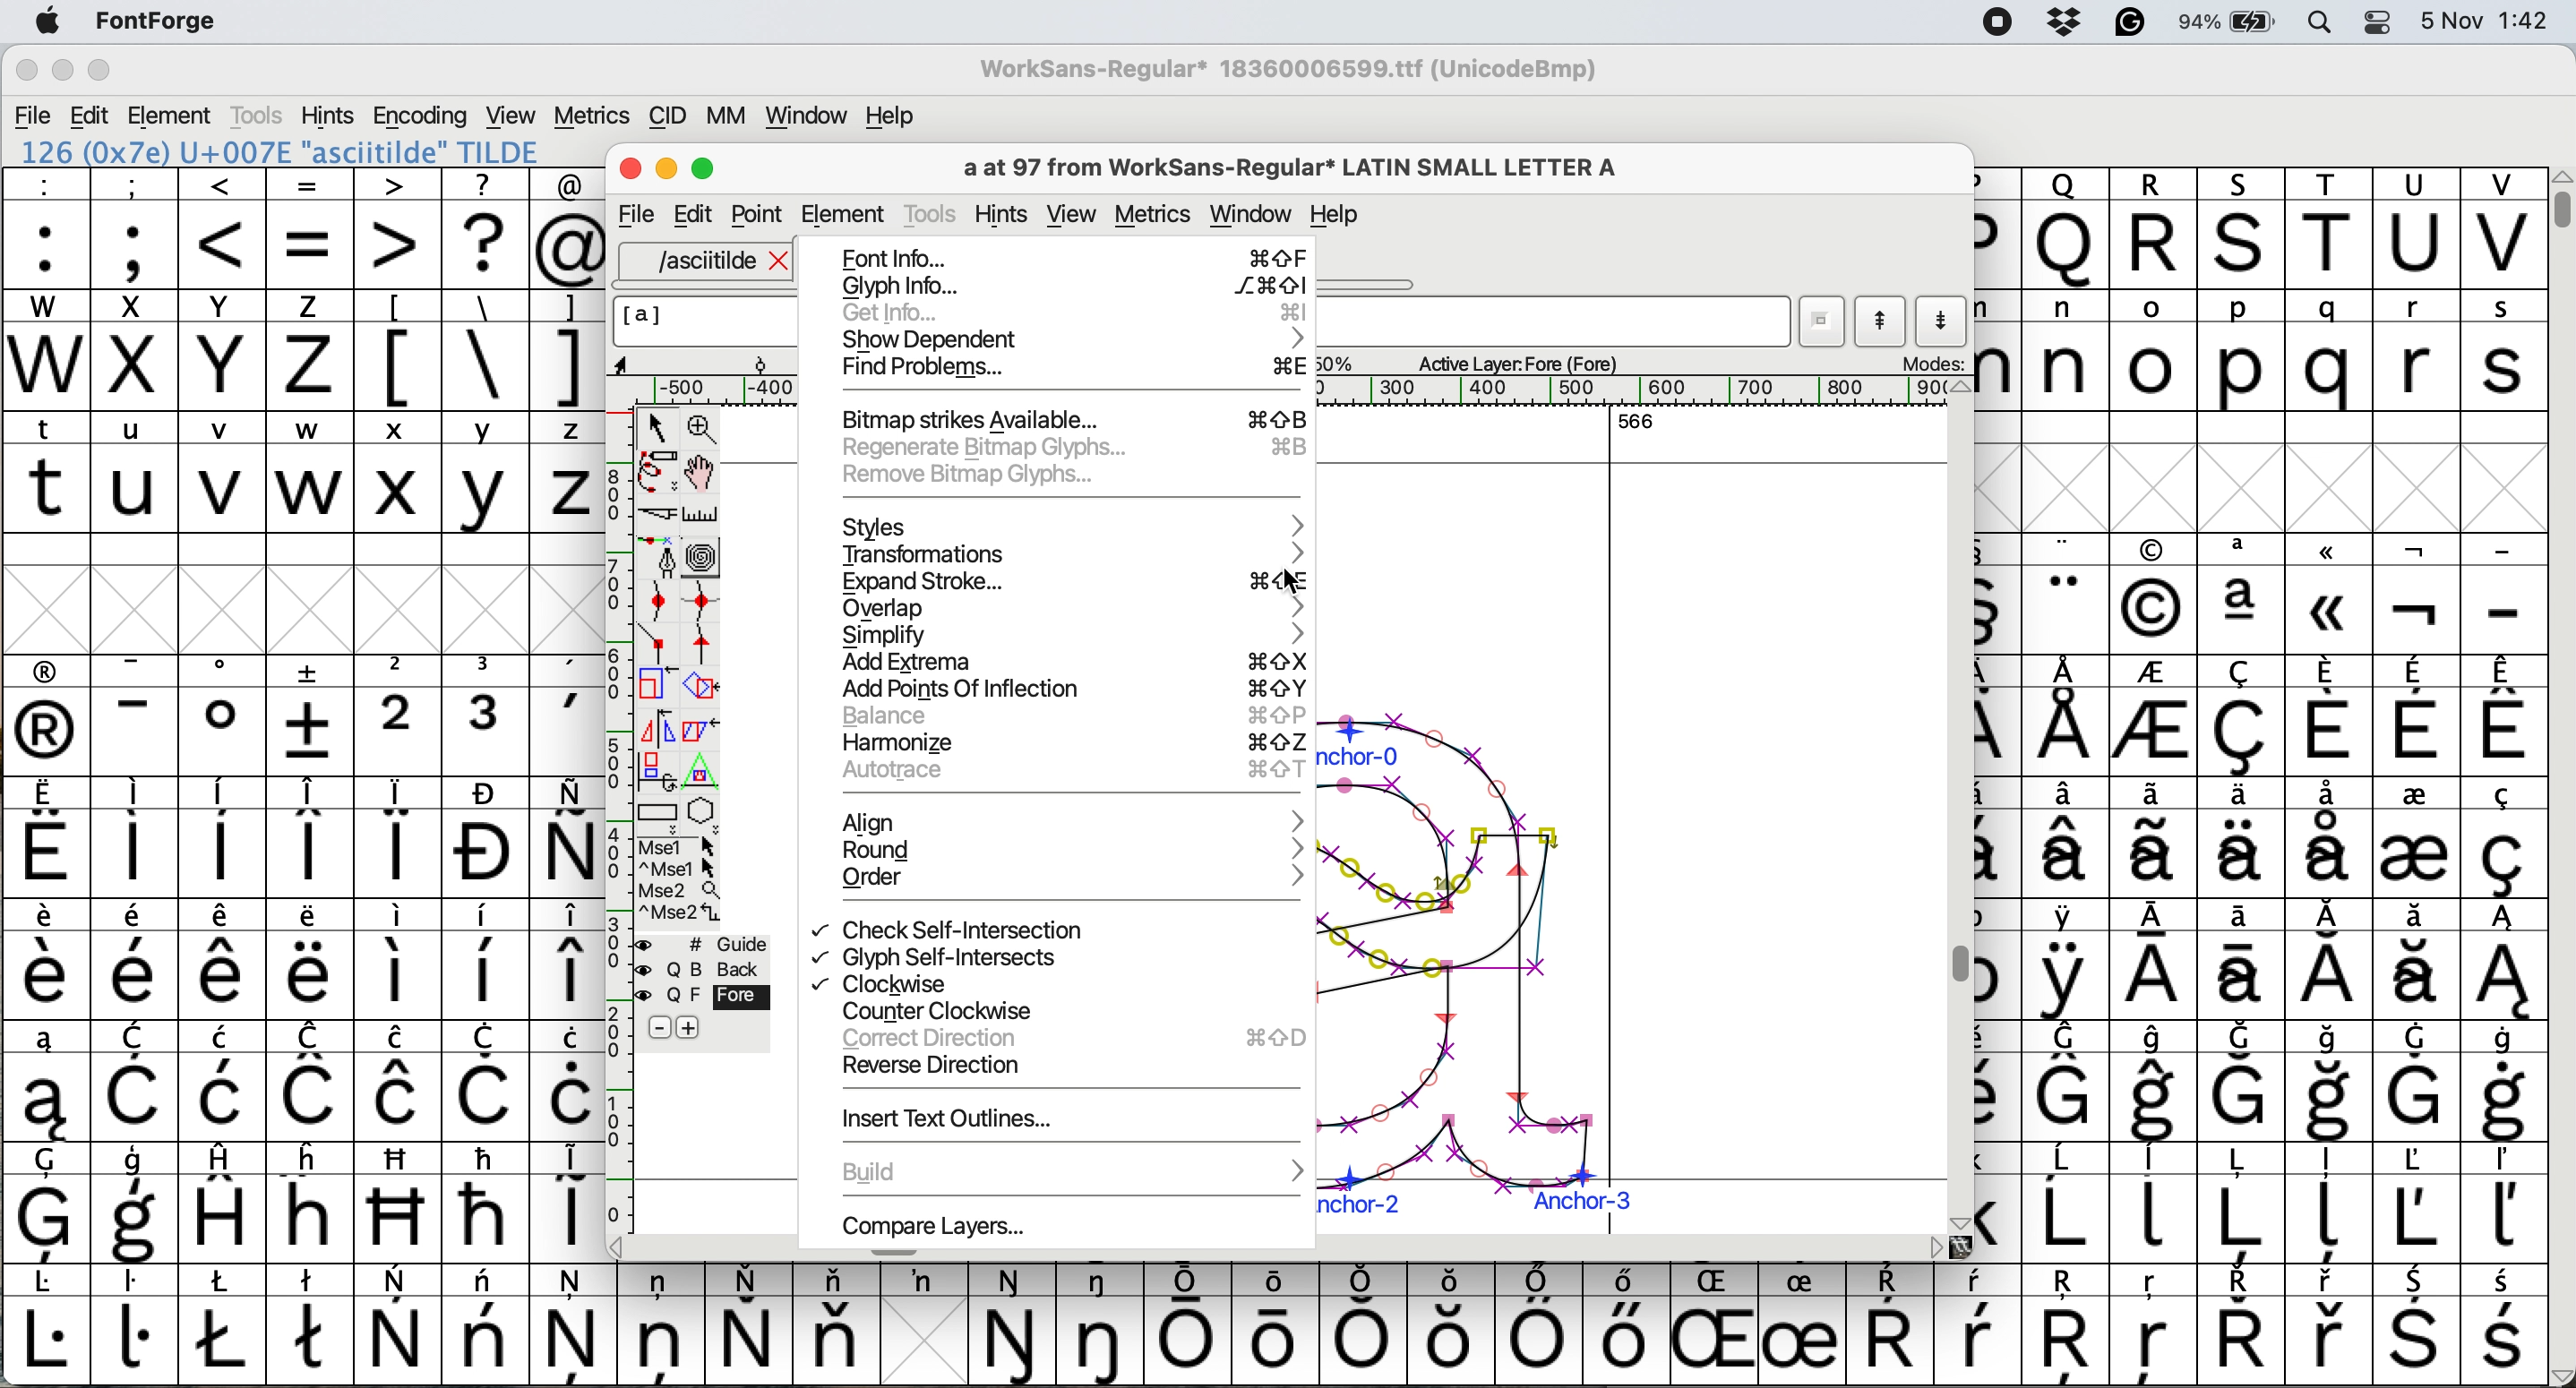 Image resolution: width=2576 pixels, height=1388 pixels. I want to click on symbol, so click(2153, 962).